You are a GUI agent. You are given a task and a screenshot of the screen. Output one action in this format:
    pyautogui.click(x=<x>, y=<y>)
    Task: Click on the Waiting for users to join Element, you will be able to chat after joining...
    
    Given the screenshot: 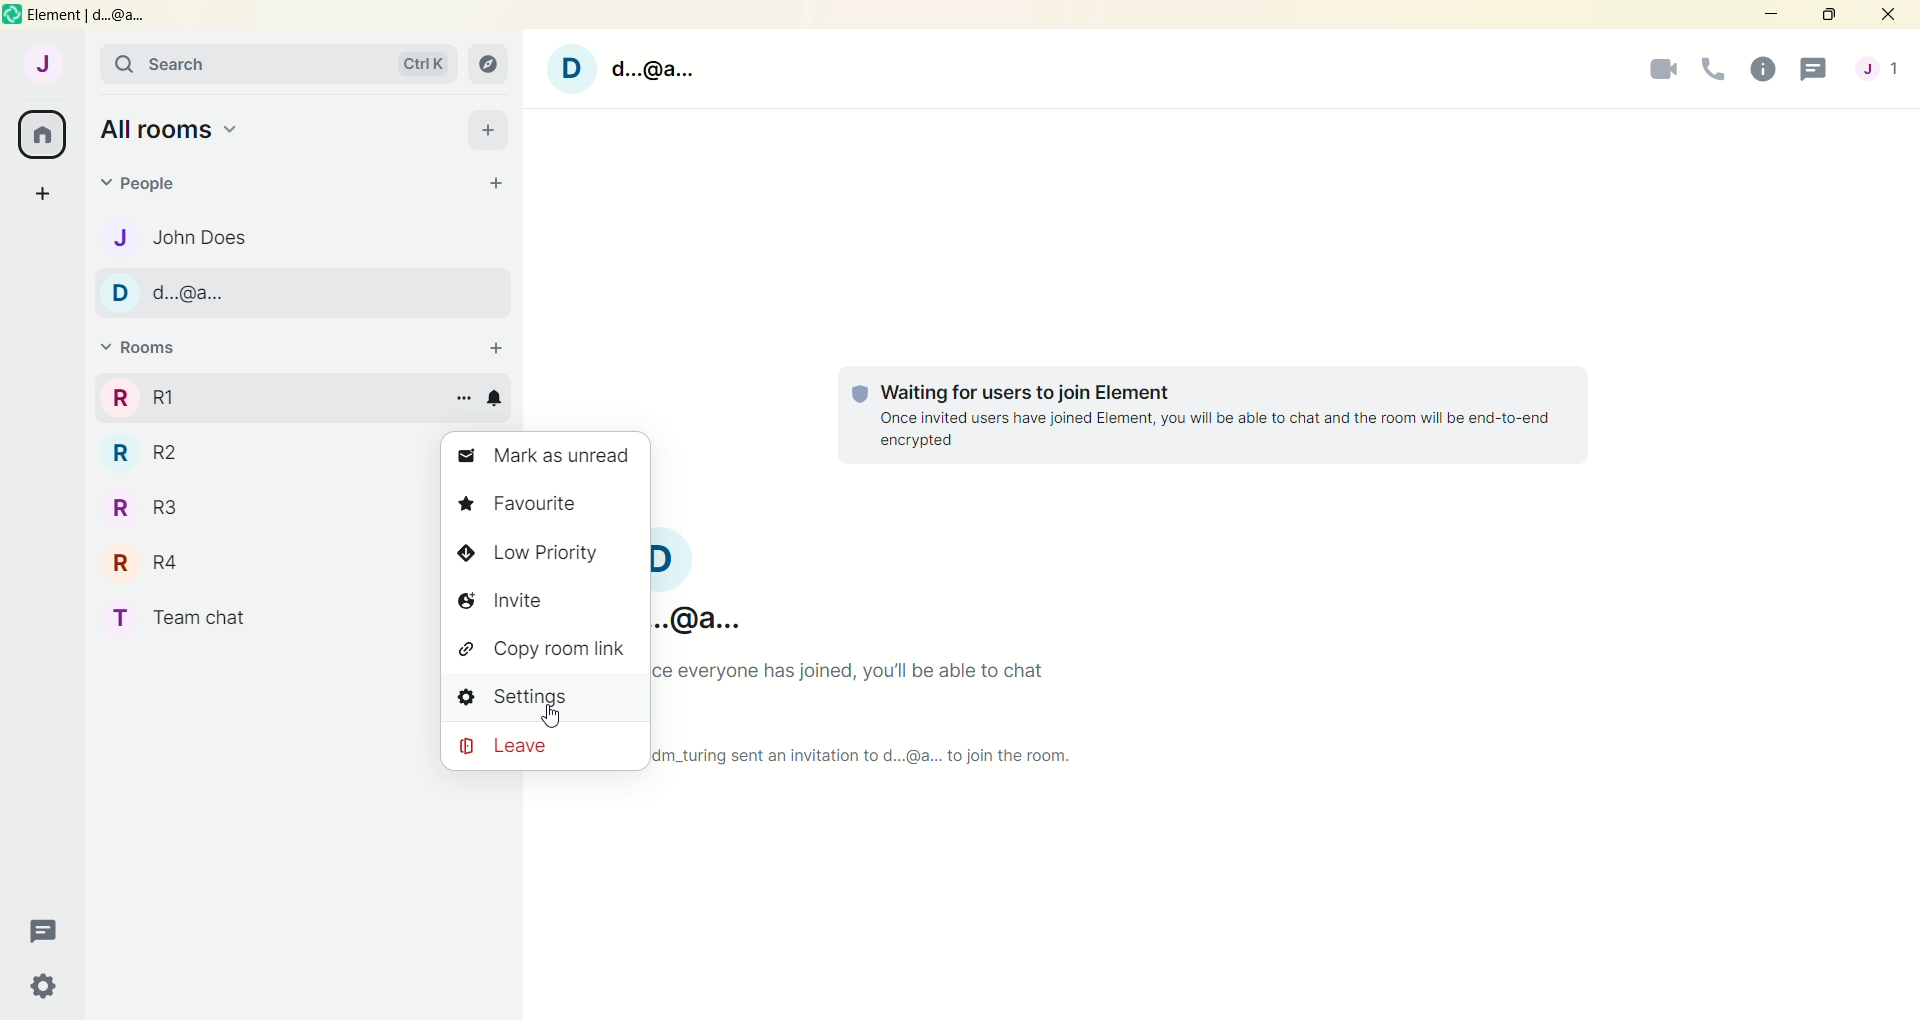 What is the action you would take?
    pyautogui.click(x=1202, y=420)
    